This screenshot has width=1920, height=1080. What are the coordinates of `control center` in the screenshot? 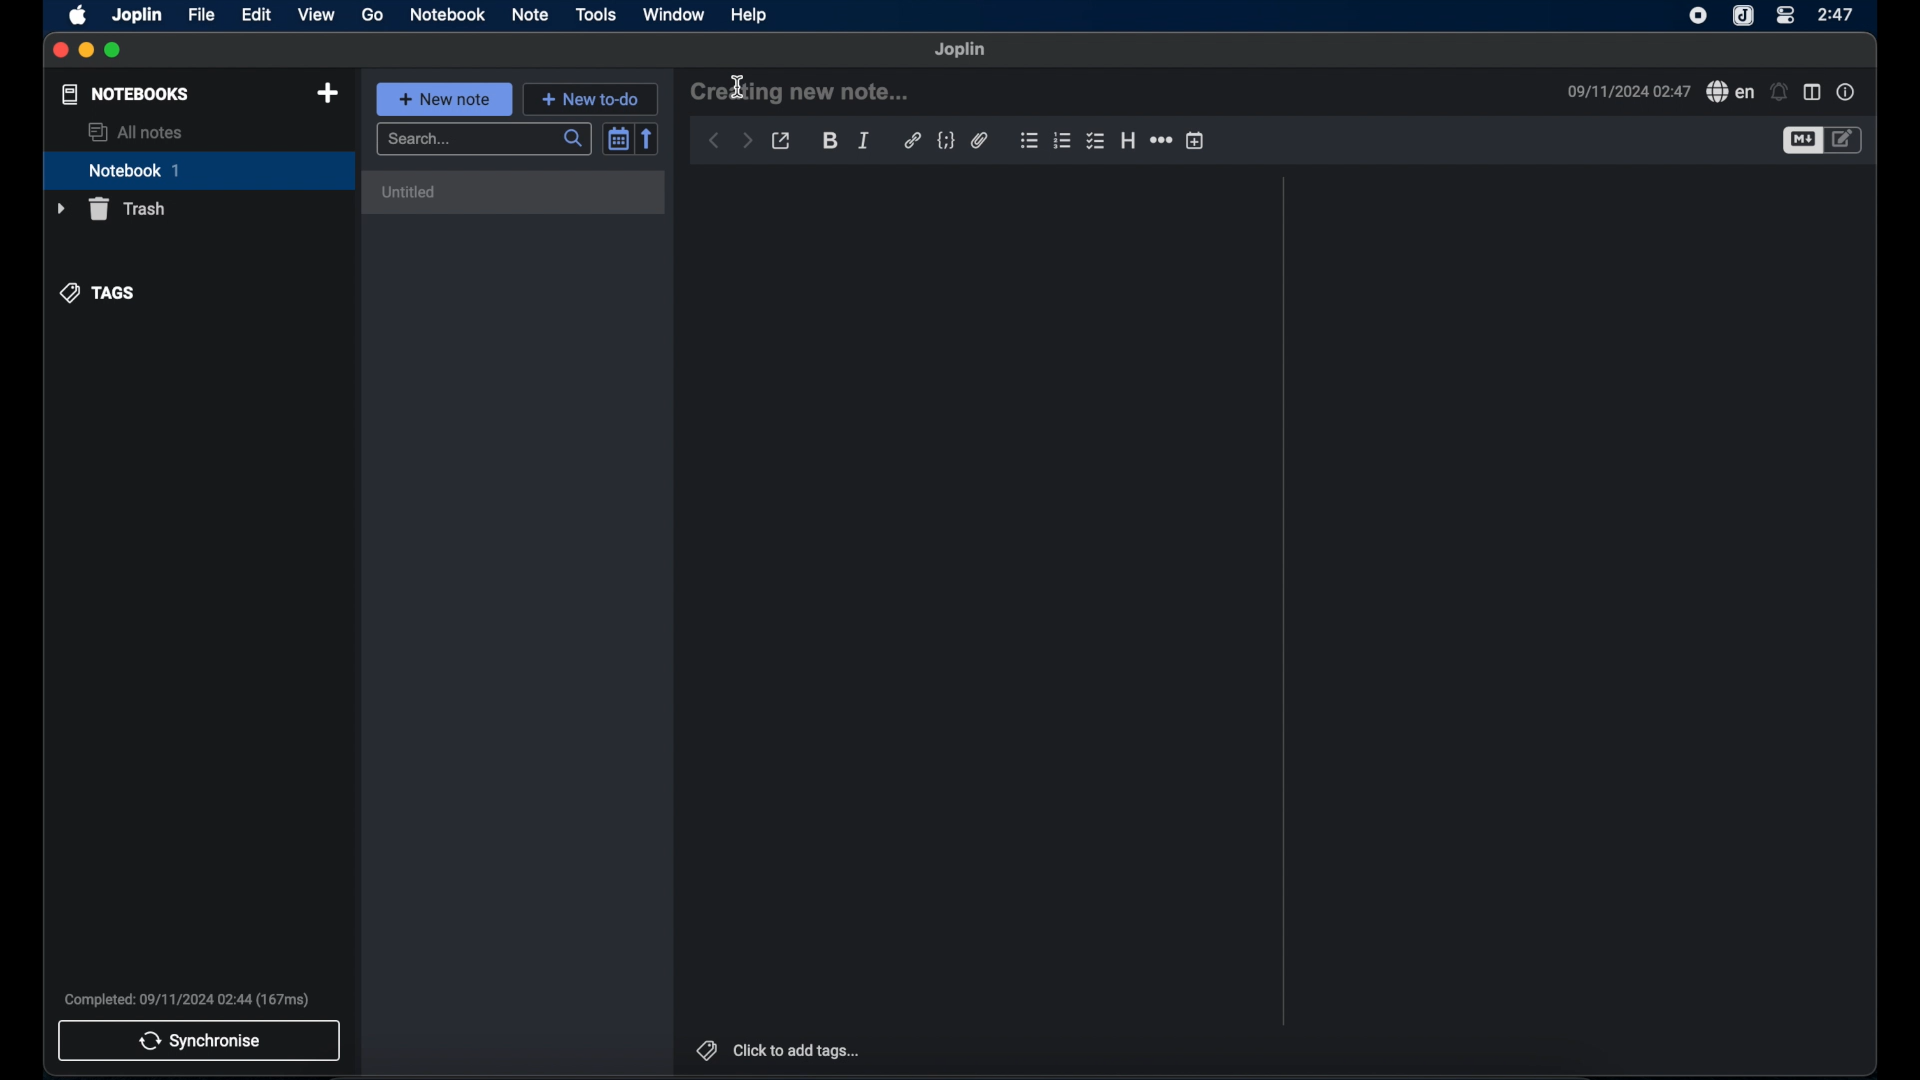 It's located at (1787, 15).